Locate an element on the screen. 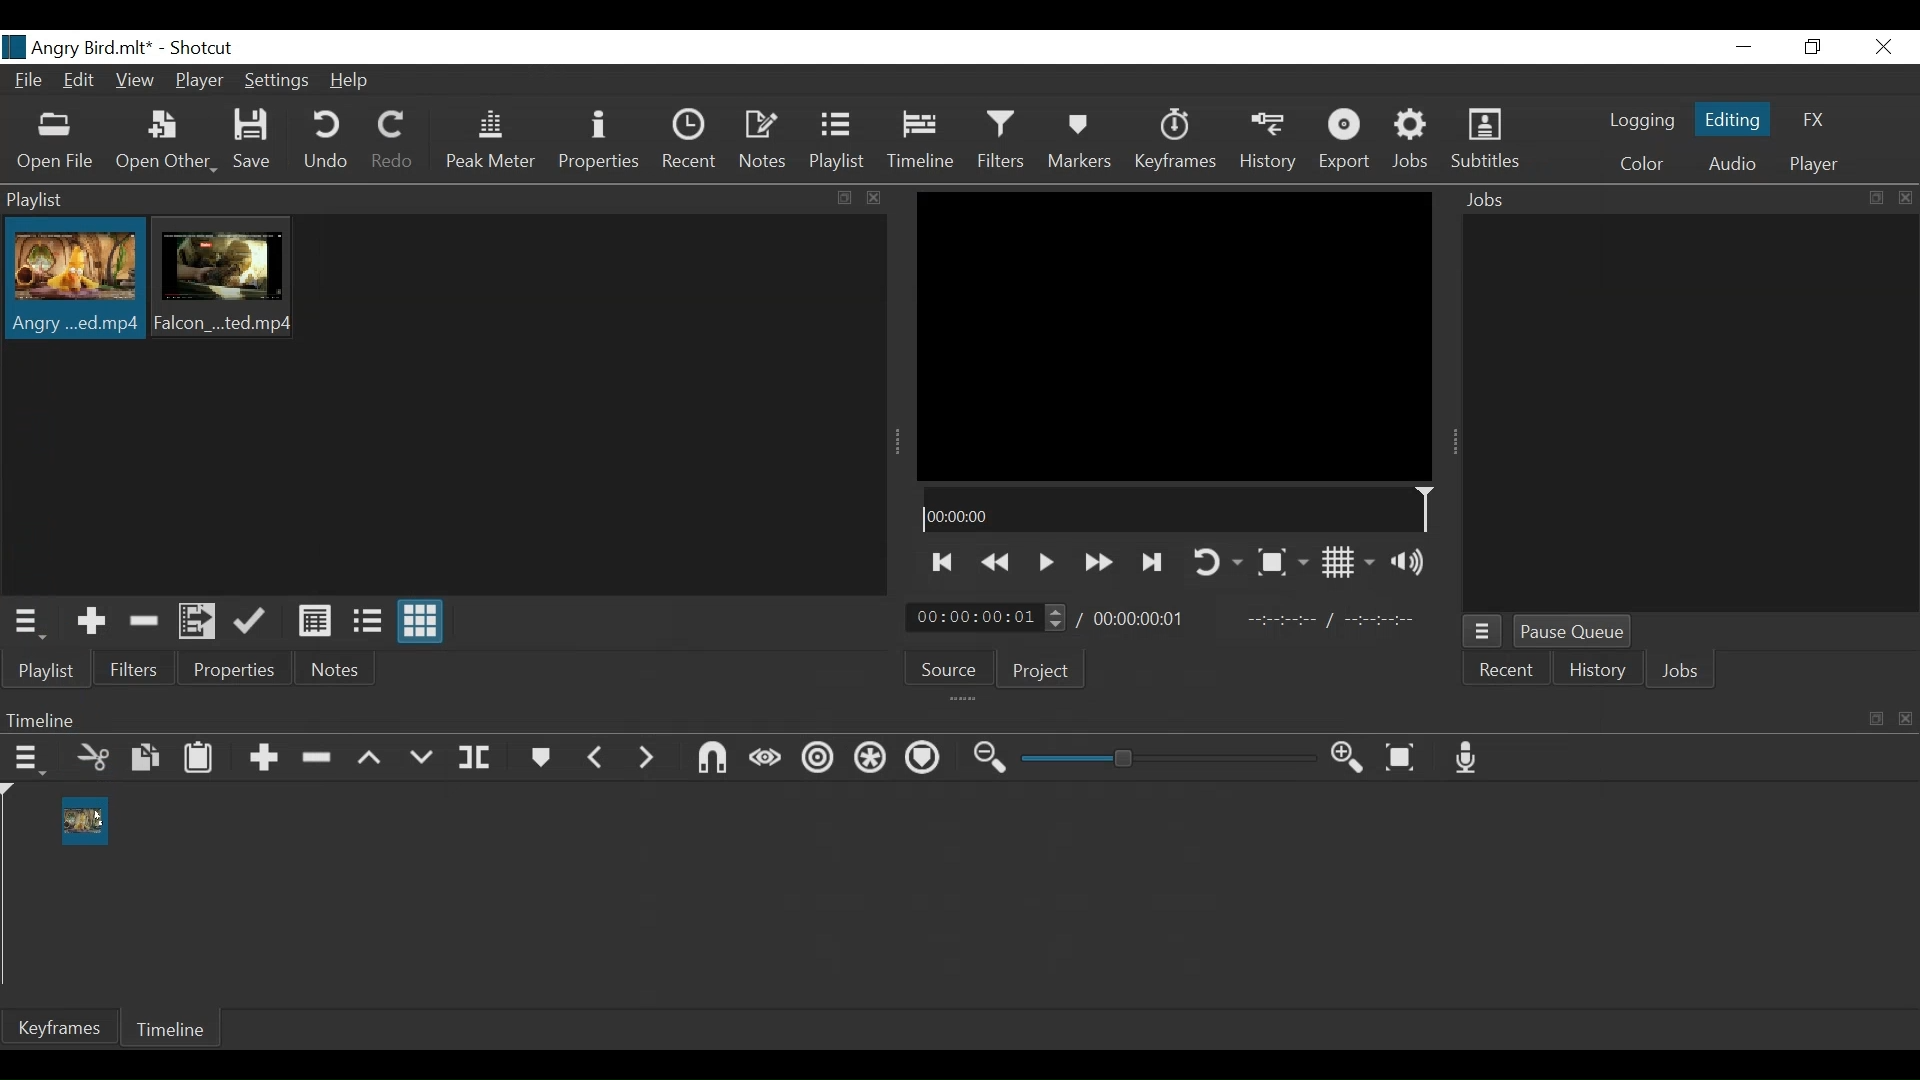  Ripple delete is located at coordinates (319, 759).